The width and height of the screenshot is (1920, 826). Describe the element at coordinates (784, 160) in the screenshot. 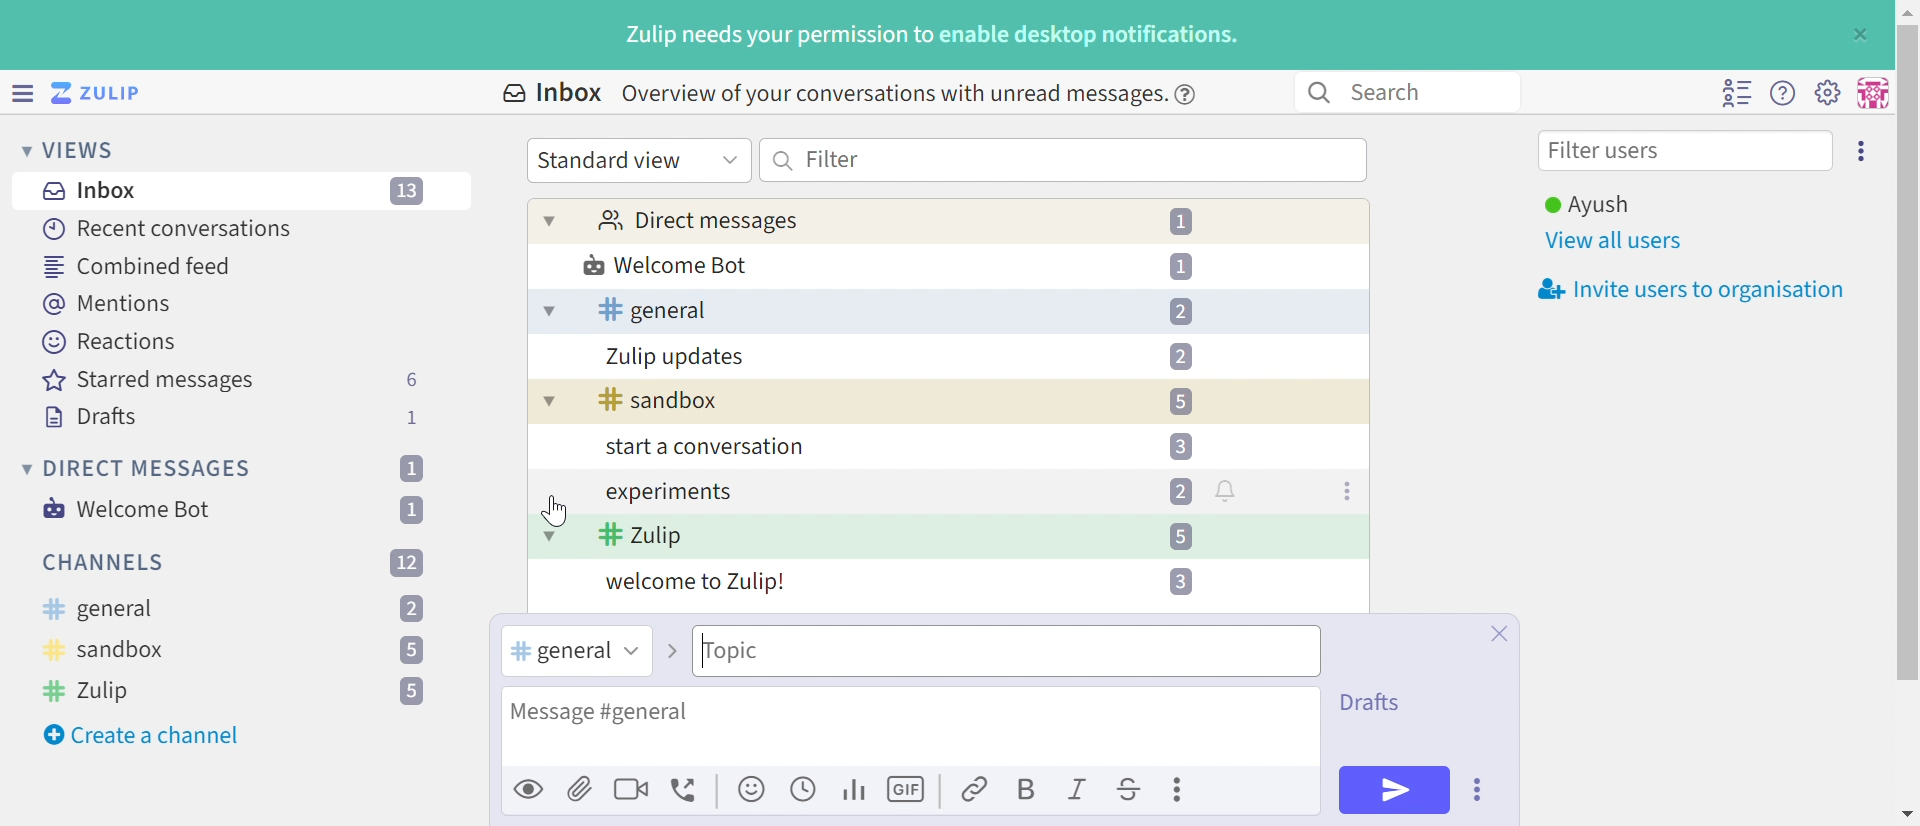

I see `Search` at that location.